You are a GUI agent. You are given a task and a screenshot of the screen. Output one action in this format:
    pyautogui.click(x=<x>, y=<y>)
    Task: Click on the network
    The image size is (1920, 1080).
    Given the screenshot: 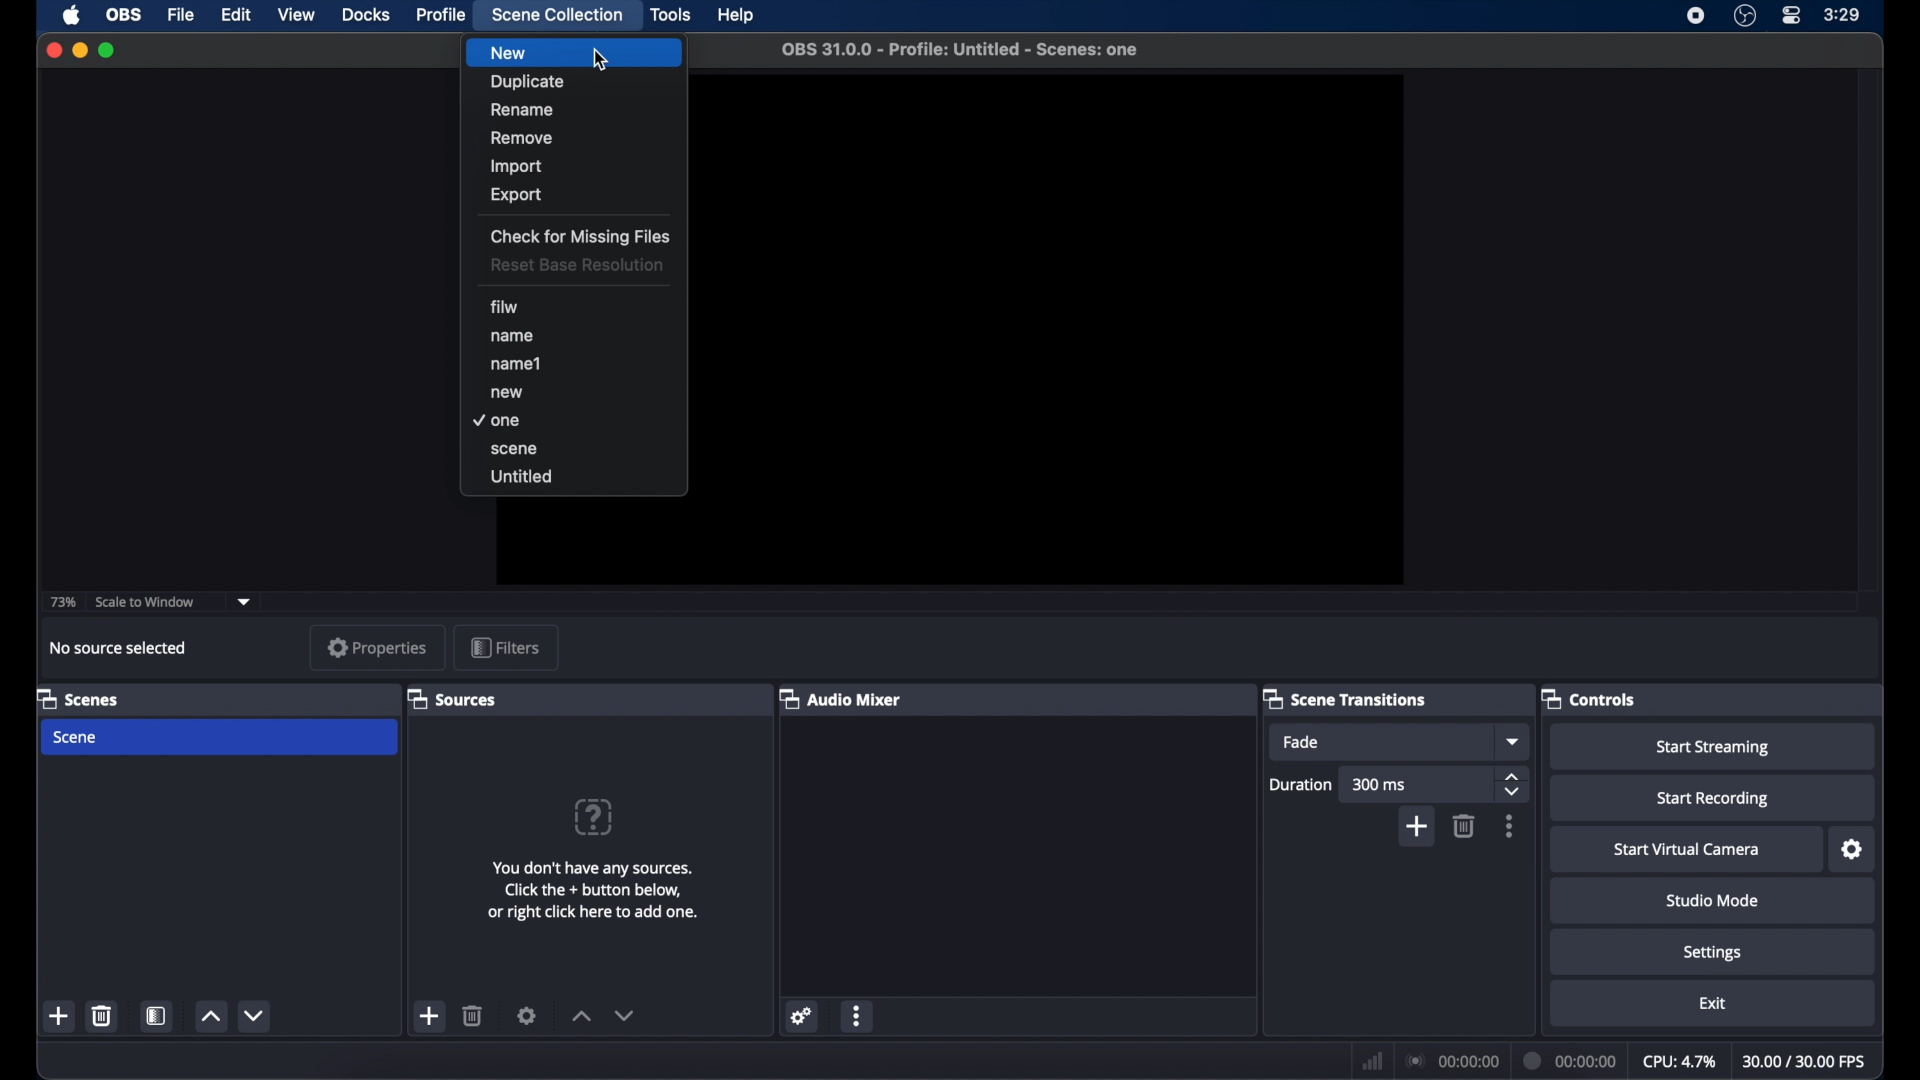 What is the action you would take?
    pyautogui.click(x=1370, y=1058)
    